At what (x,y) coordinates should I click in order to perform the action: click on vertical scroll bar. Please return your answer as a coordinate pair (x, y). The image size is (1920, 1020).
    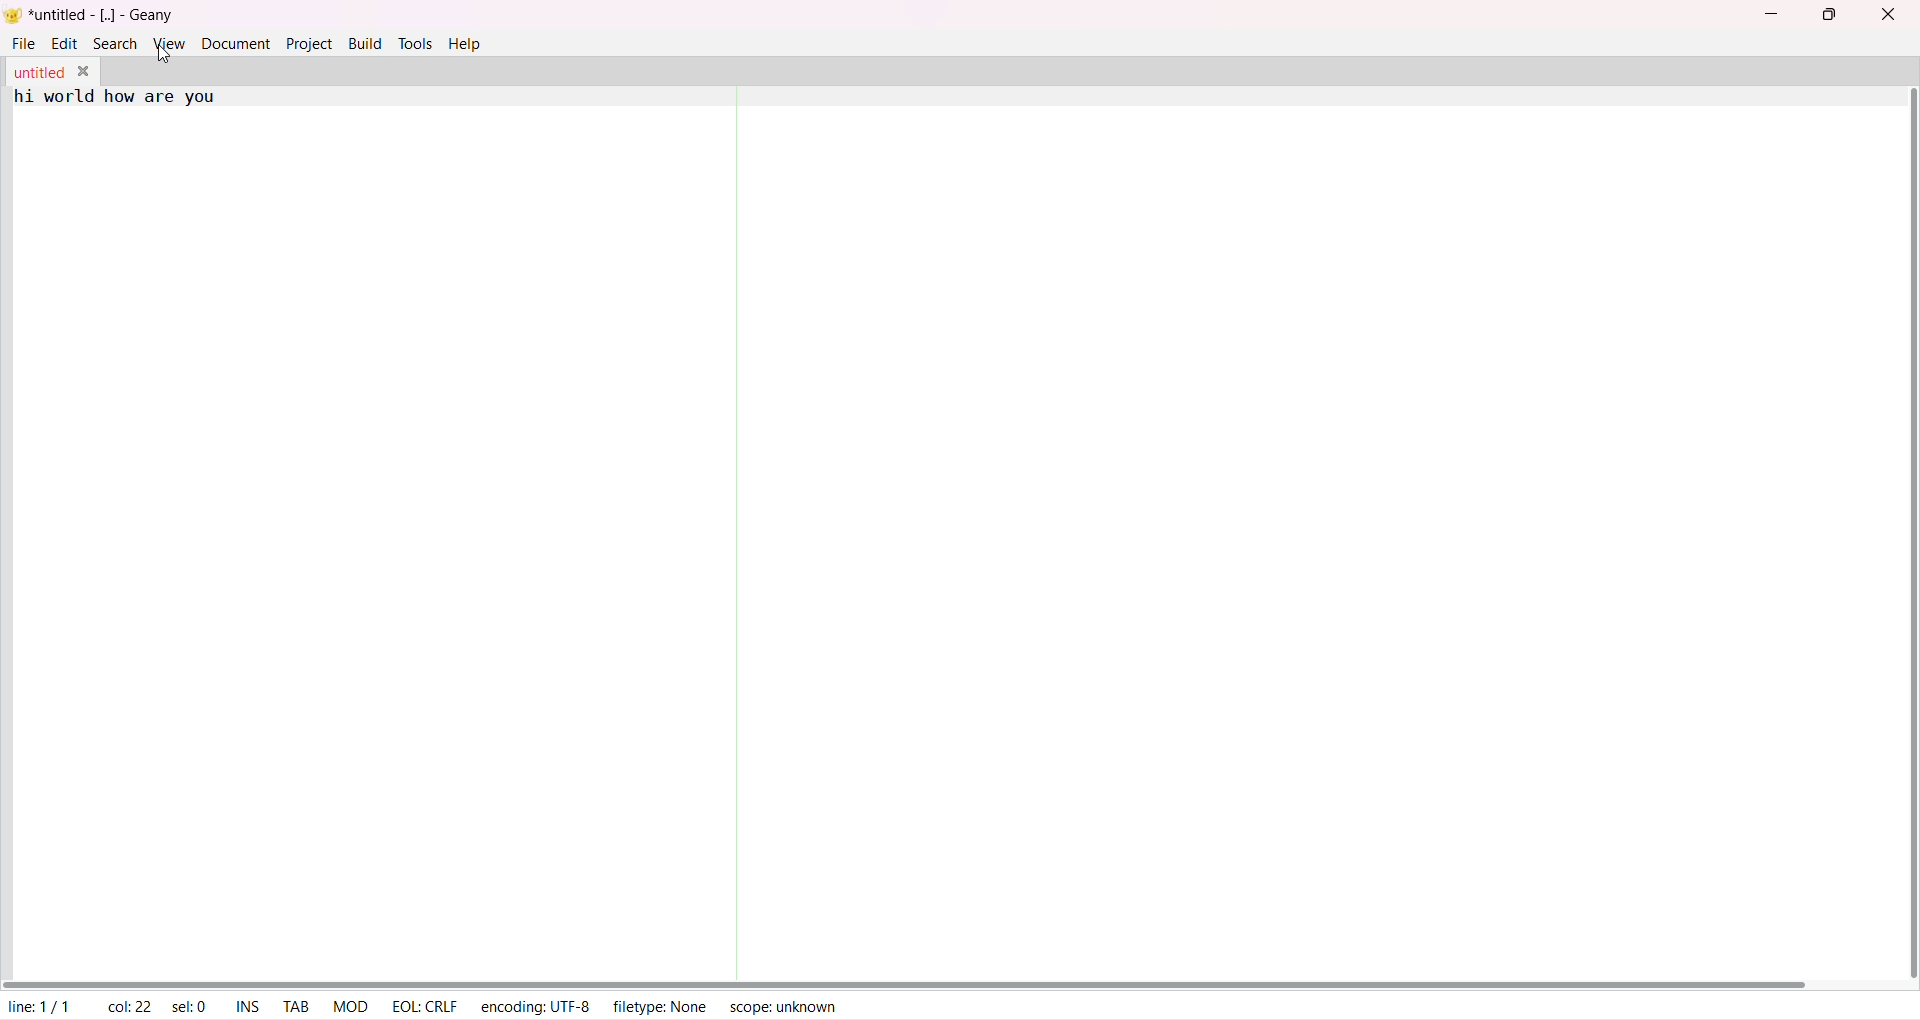
    Looking at the image, I should click on (1903, 533).